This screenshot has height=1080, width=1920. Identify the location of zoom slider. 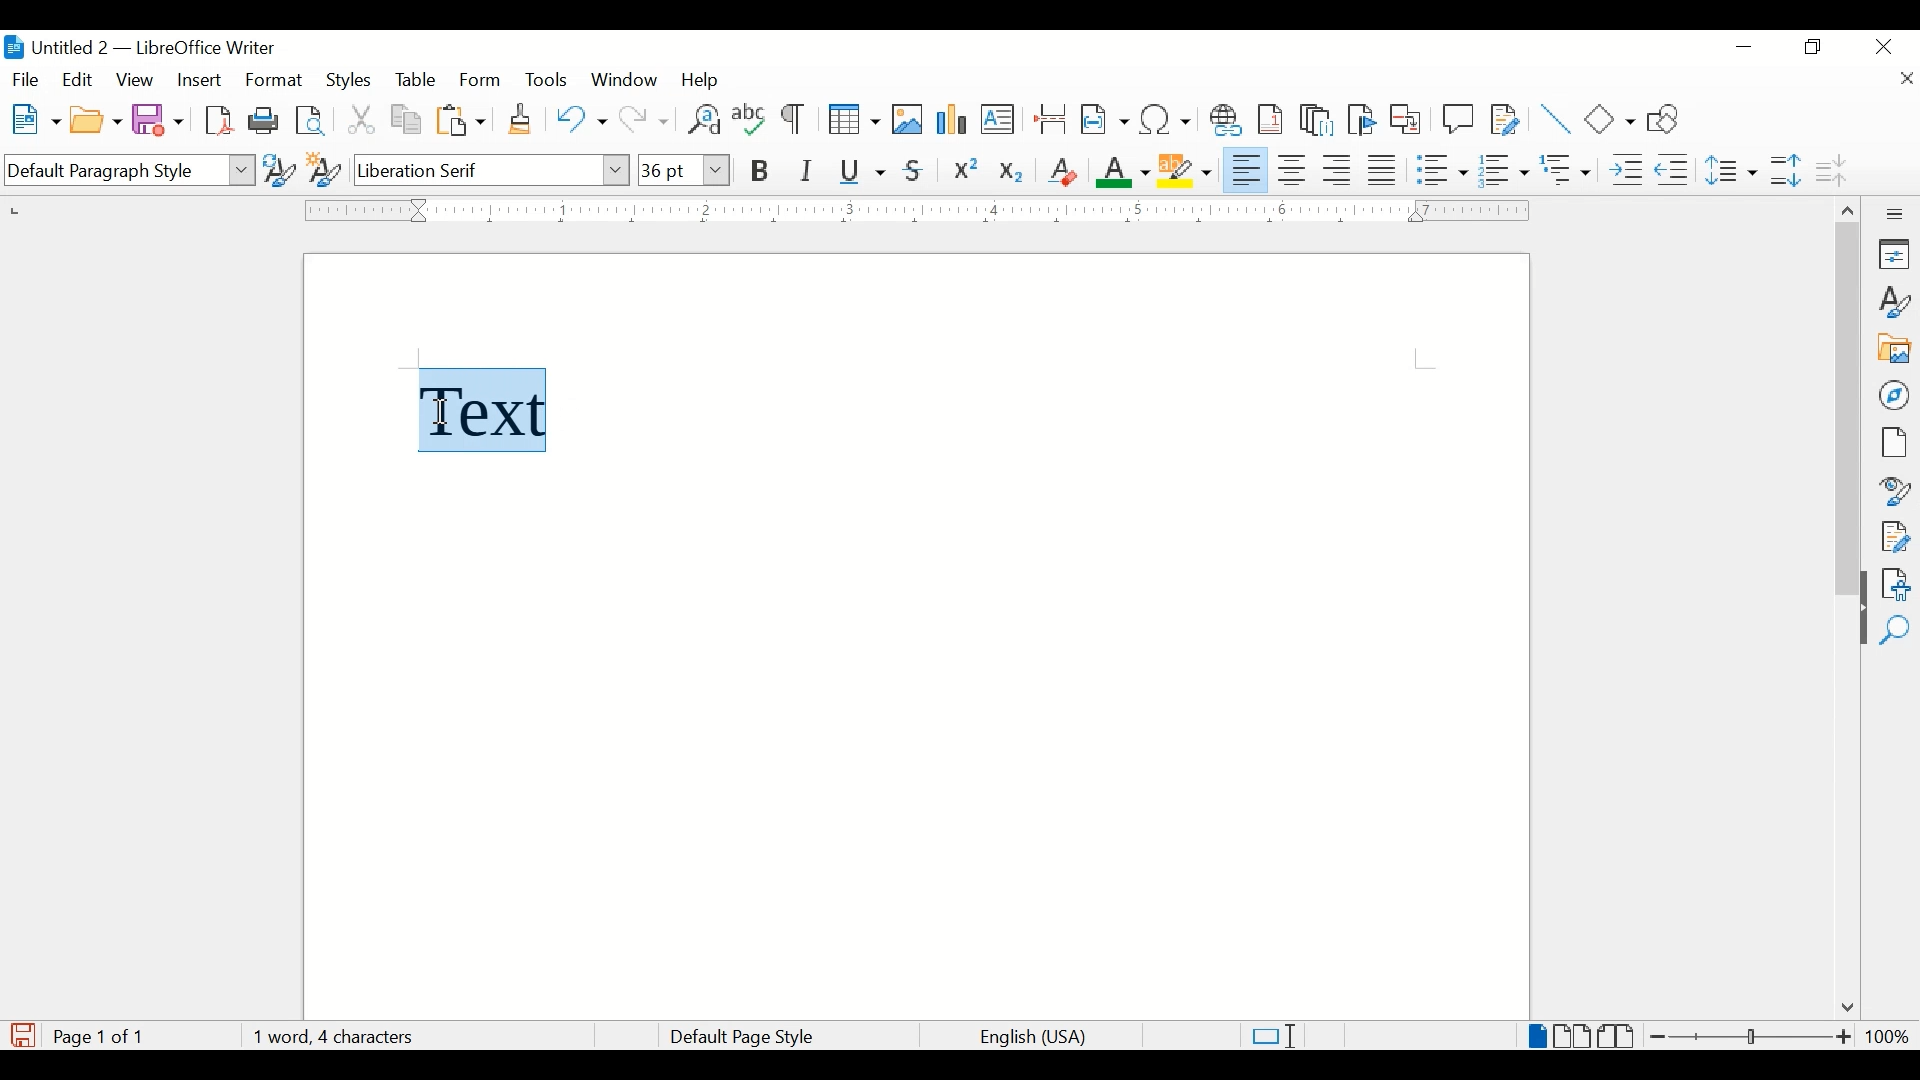
(1752, 1036).